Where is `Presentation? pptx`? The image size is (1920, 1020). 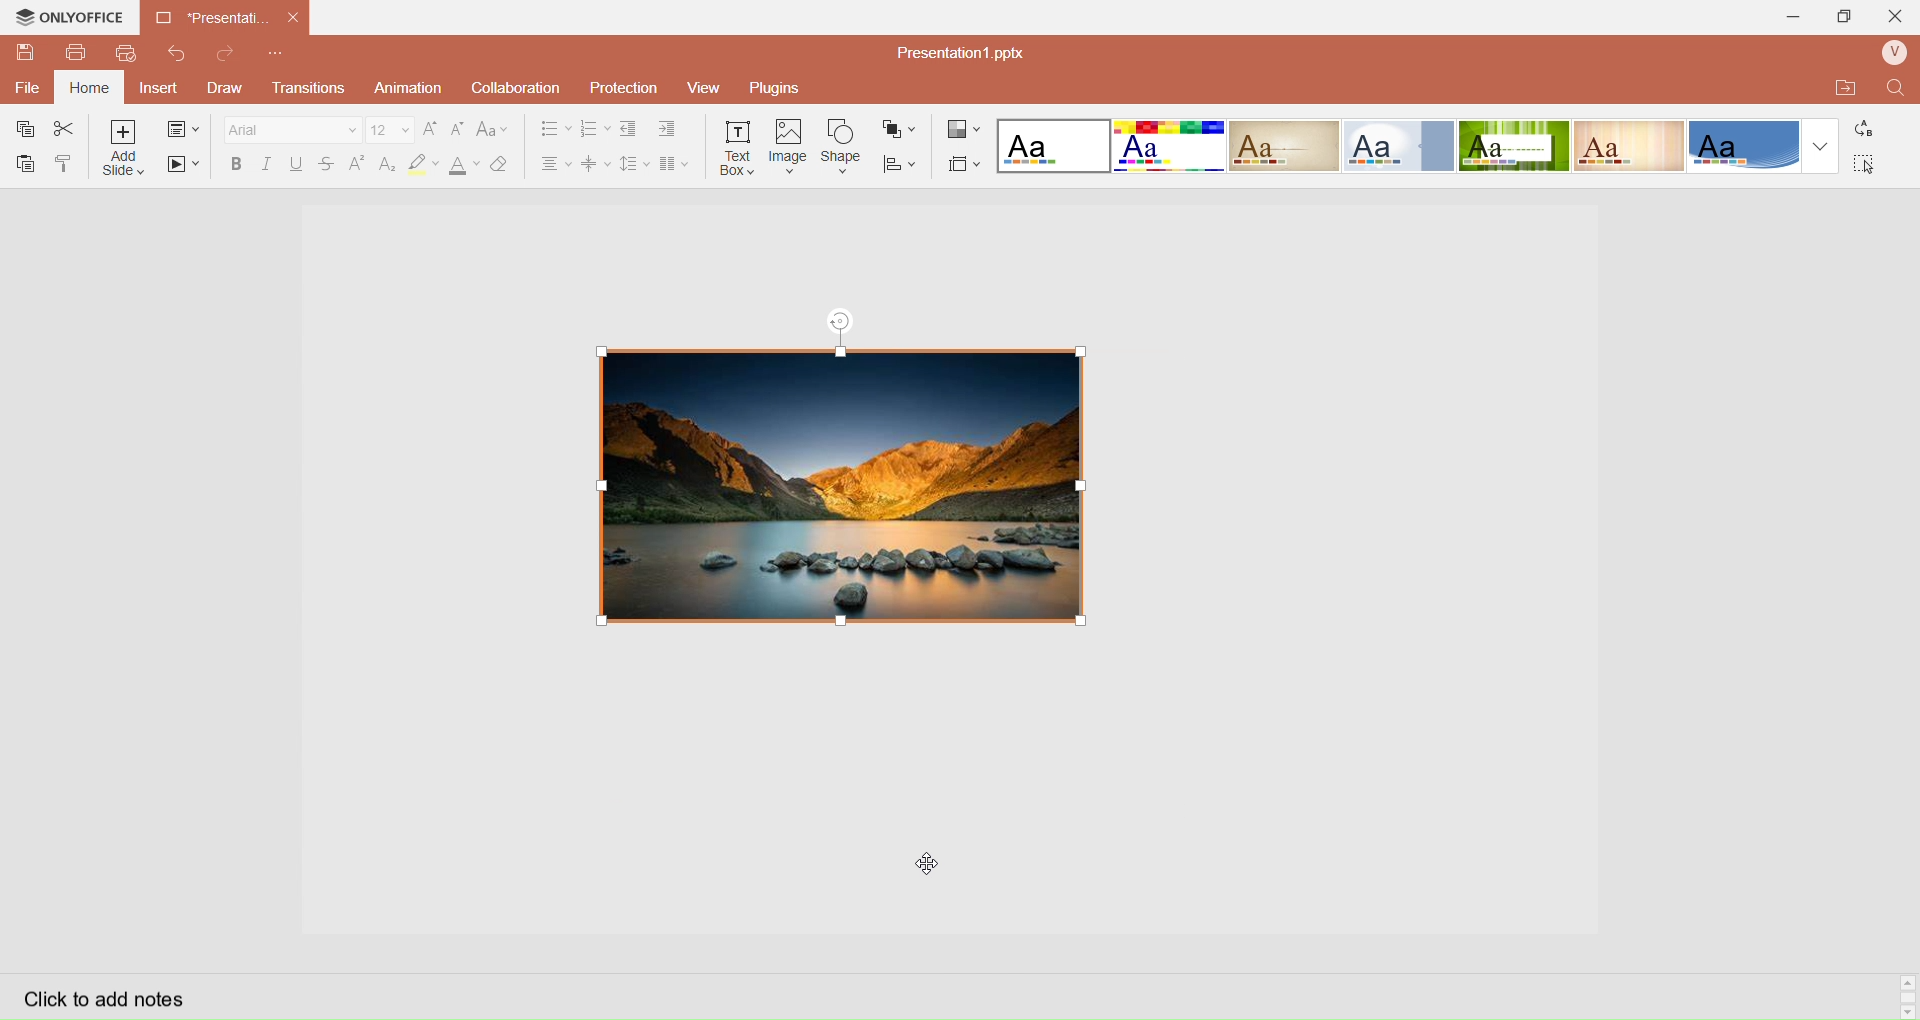 Presentation? pptx is located at coordinates (960, 52).